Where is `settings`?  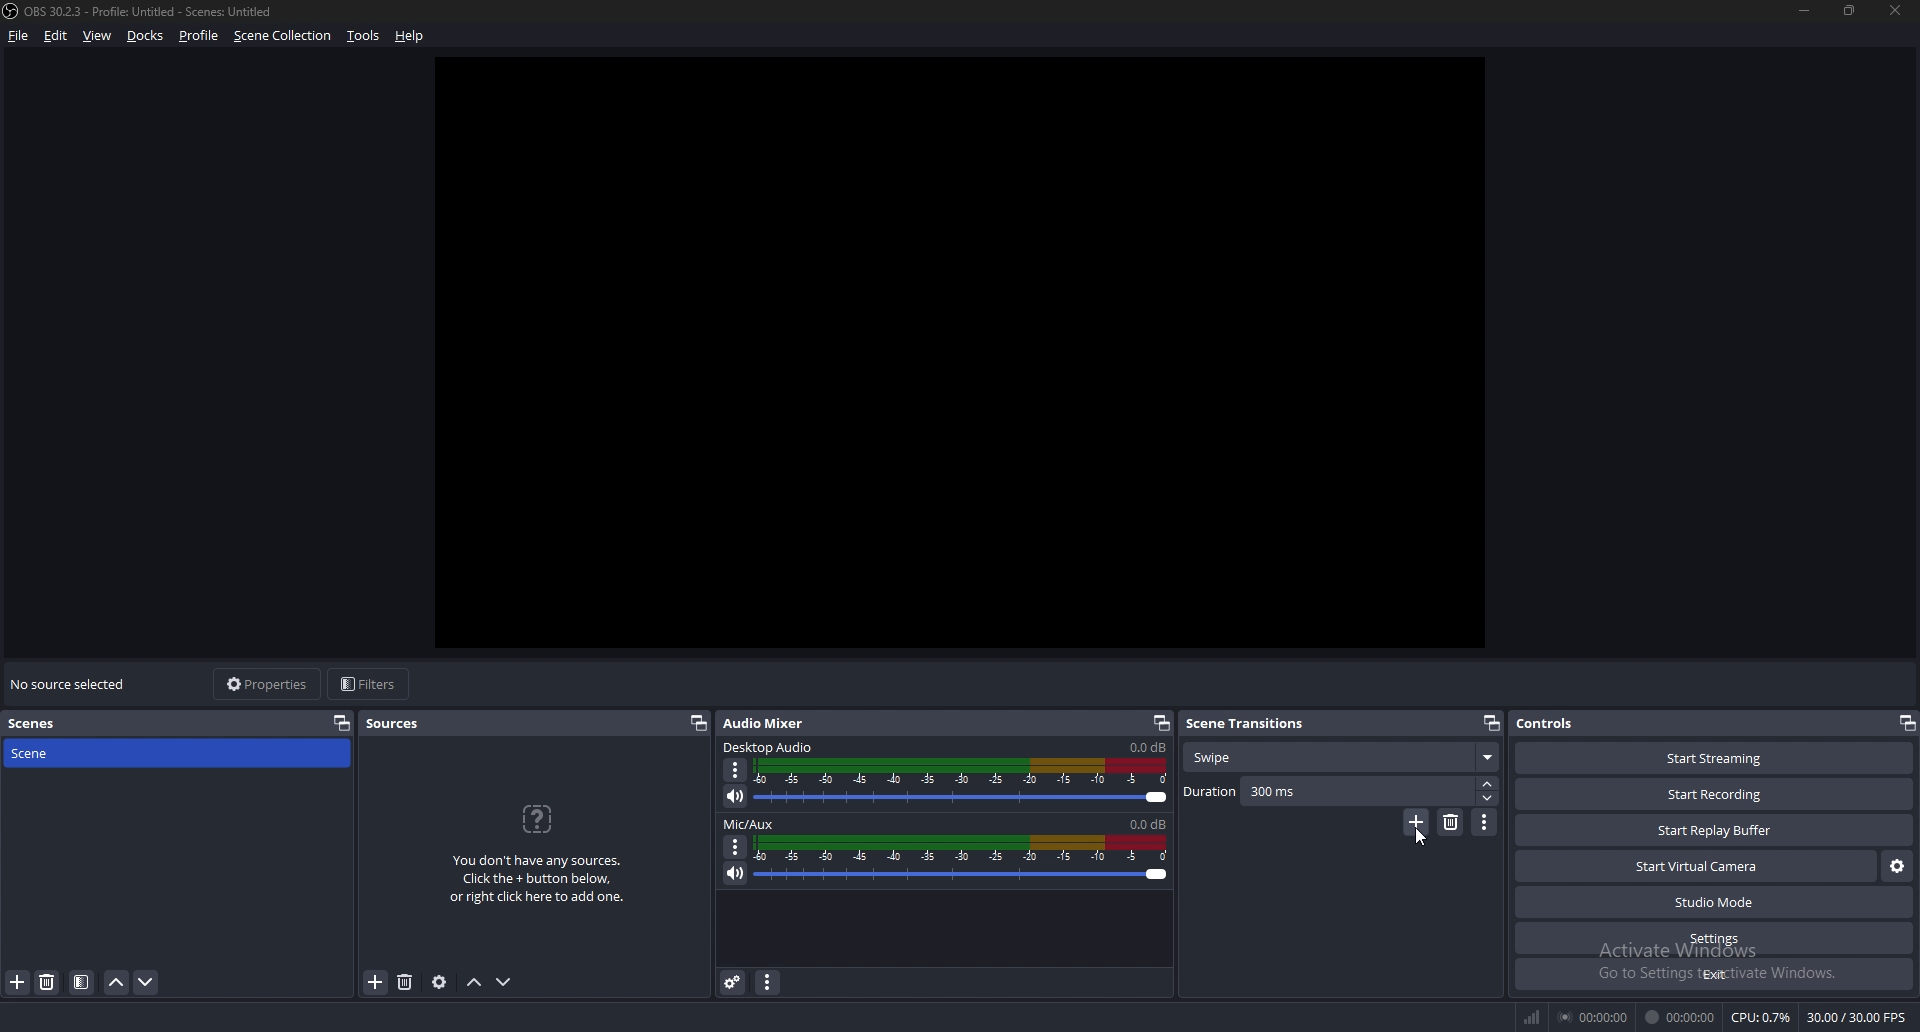
settings is located at coordinates (1716, 939).